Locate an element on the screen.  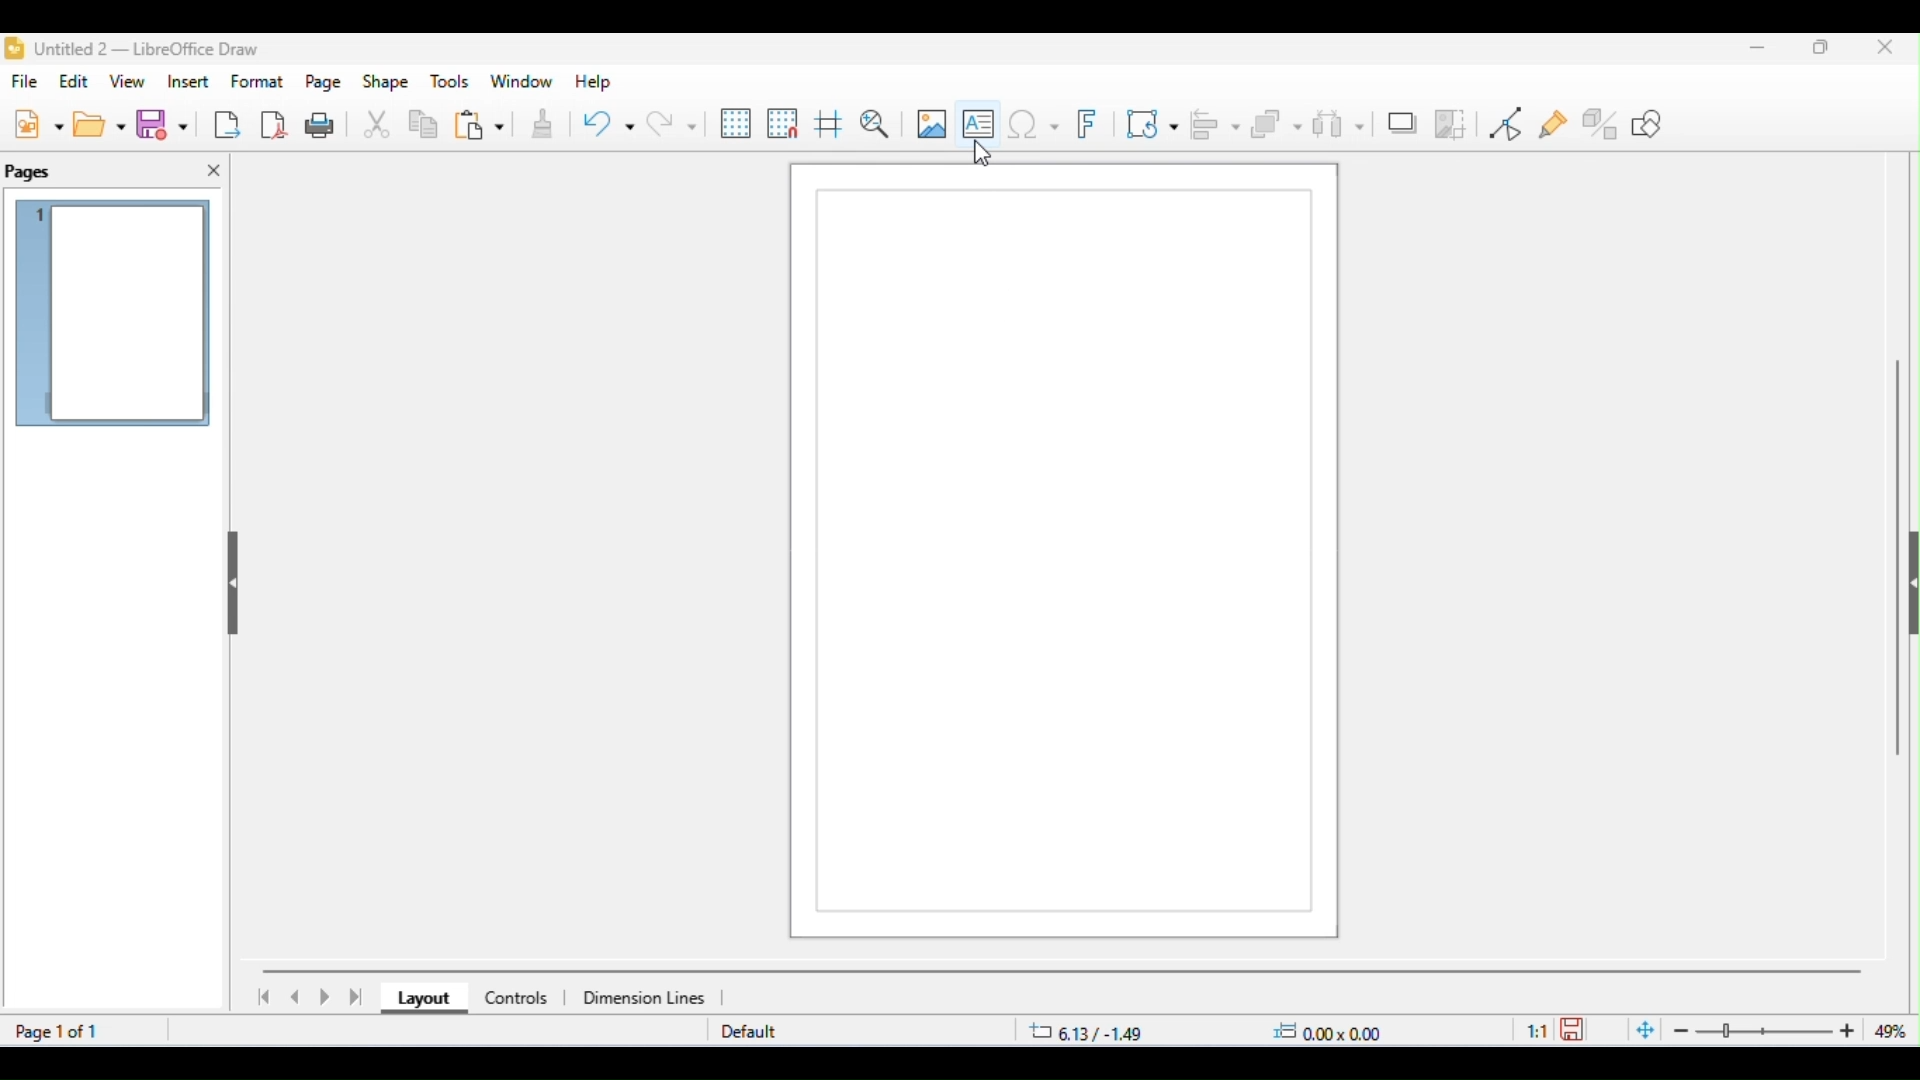
zoom and pan is located at coordinates (875, 124).